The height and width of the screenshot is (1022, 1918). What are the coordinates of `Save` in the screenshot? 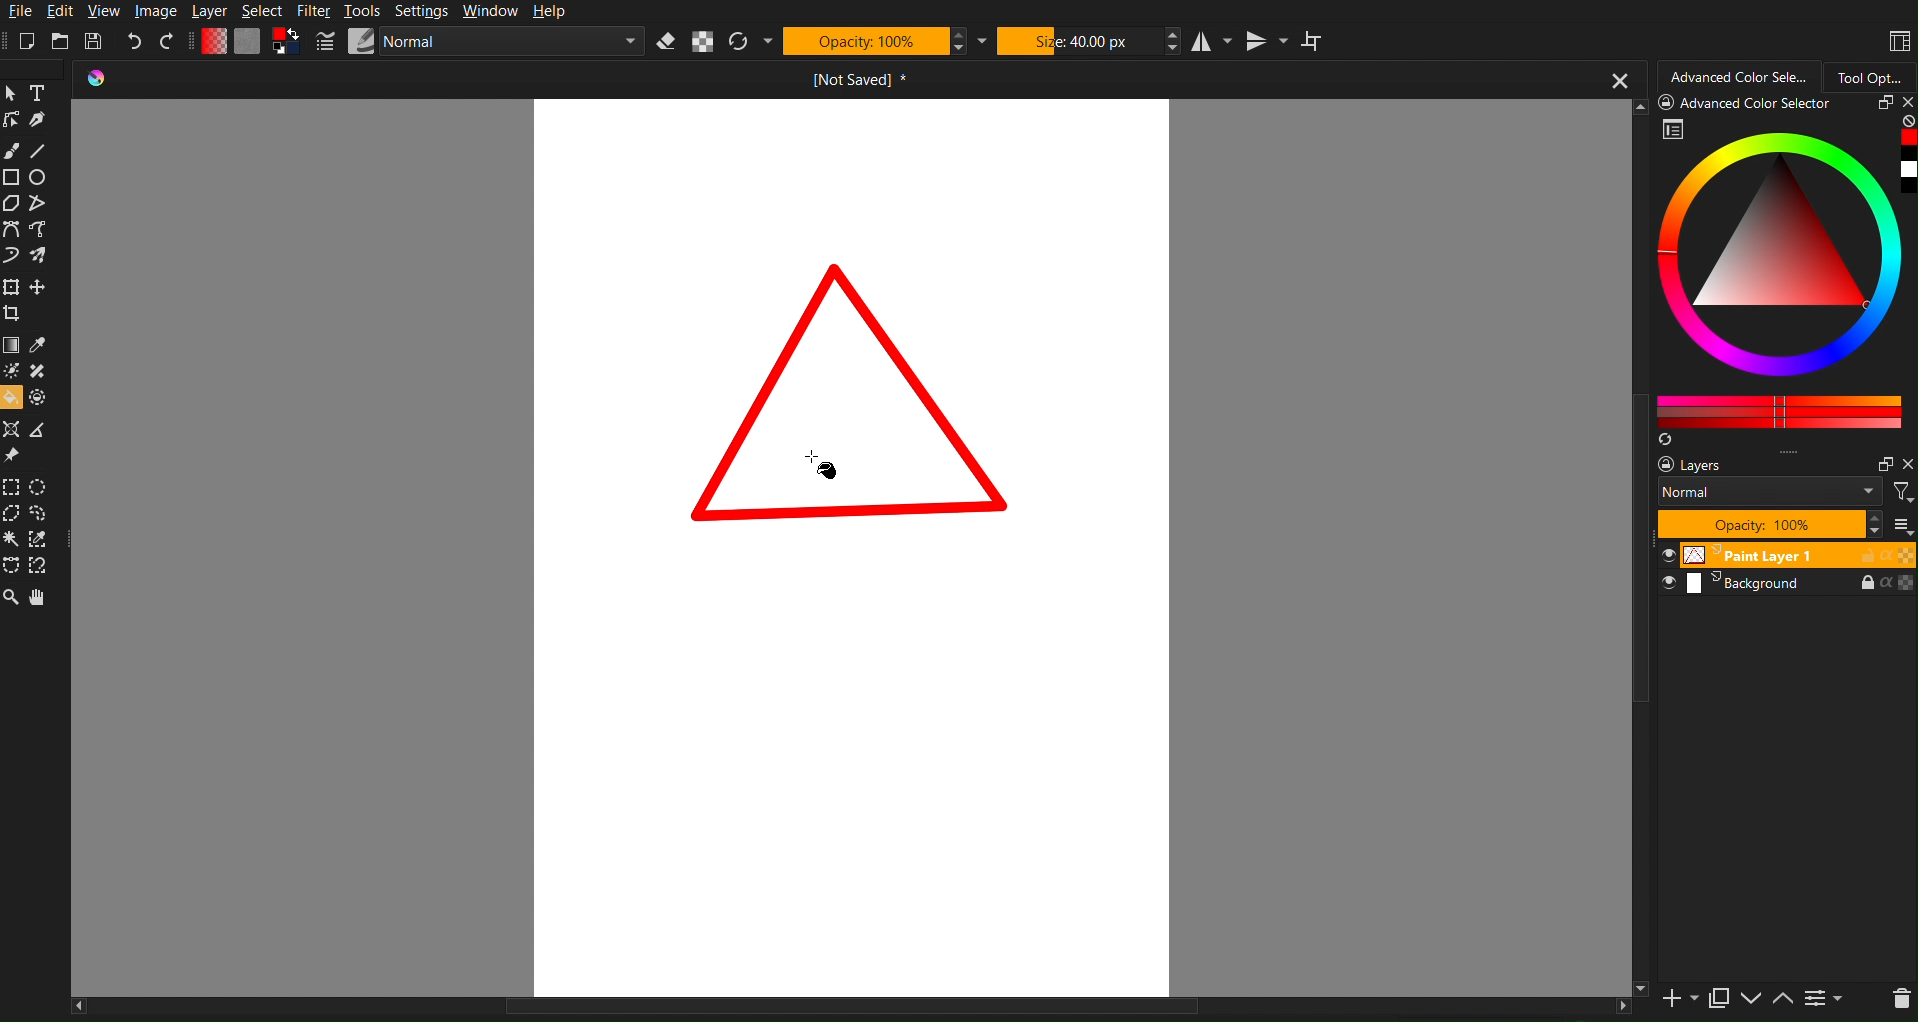 It's located at (96, 40).